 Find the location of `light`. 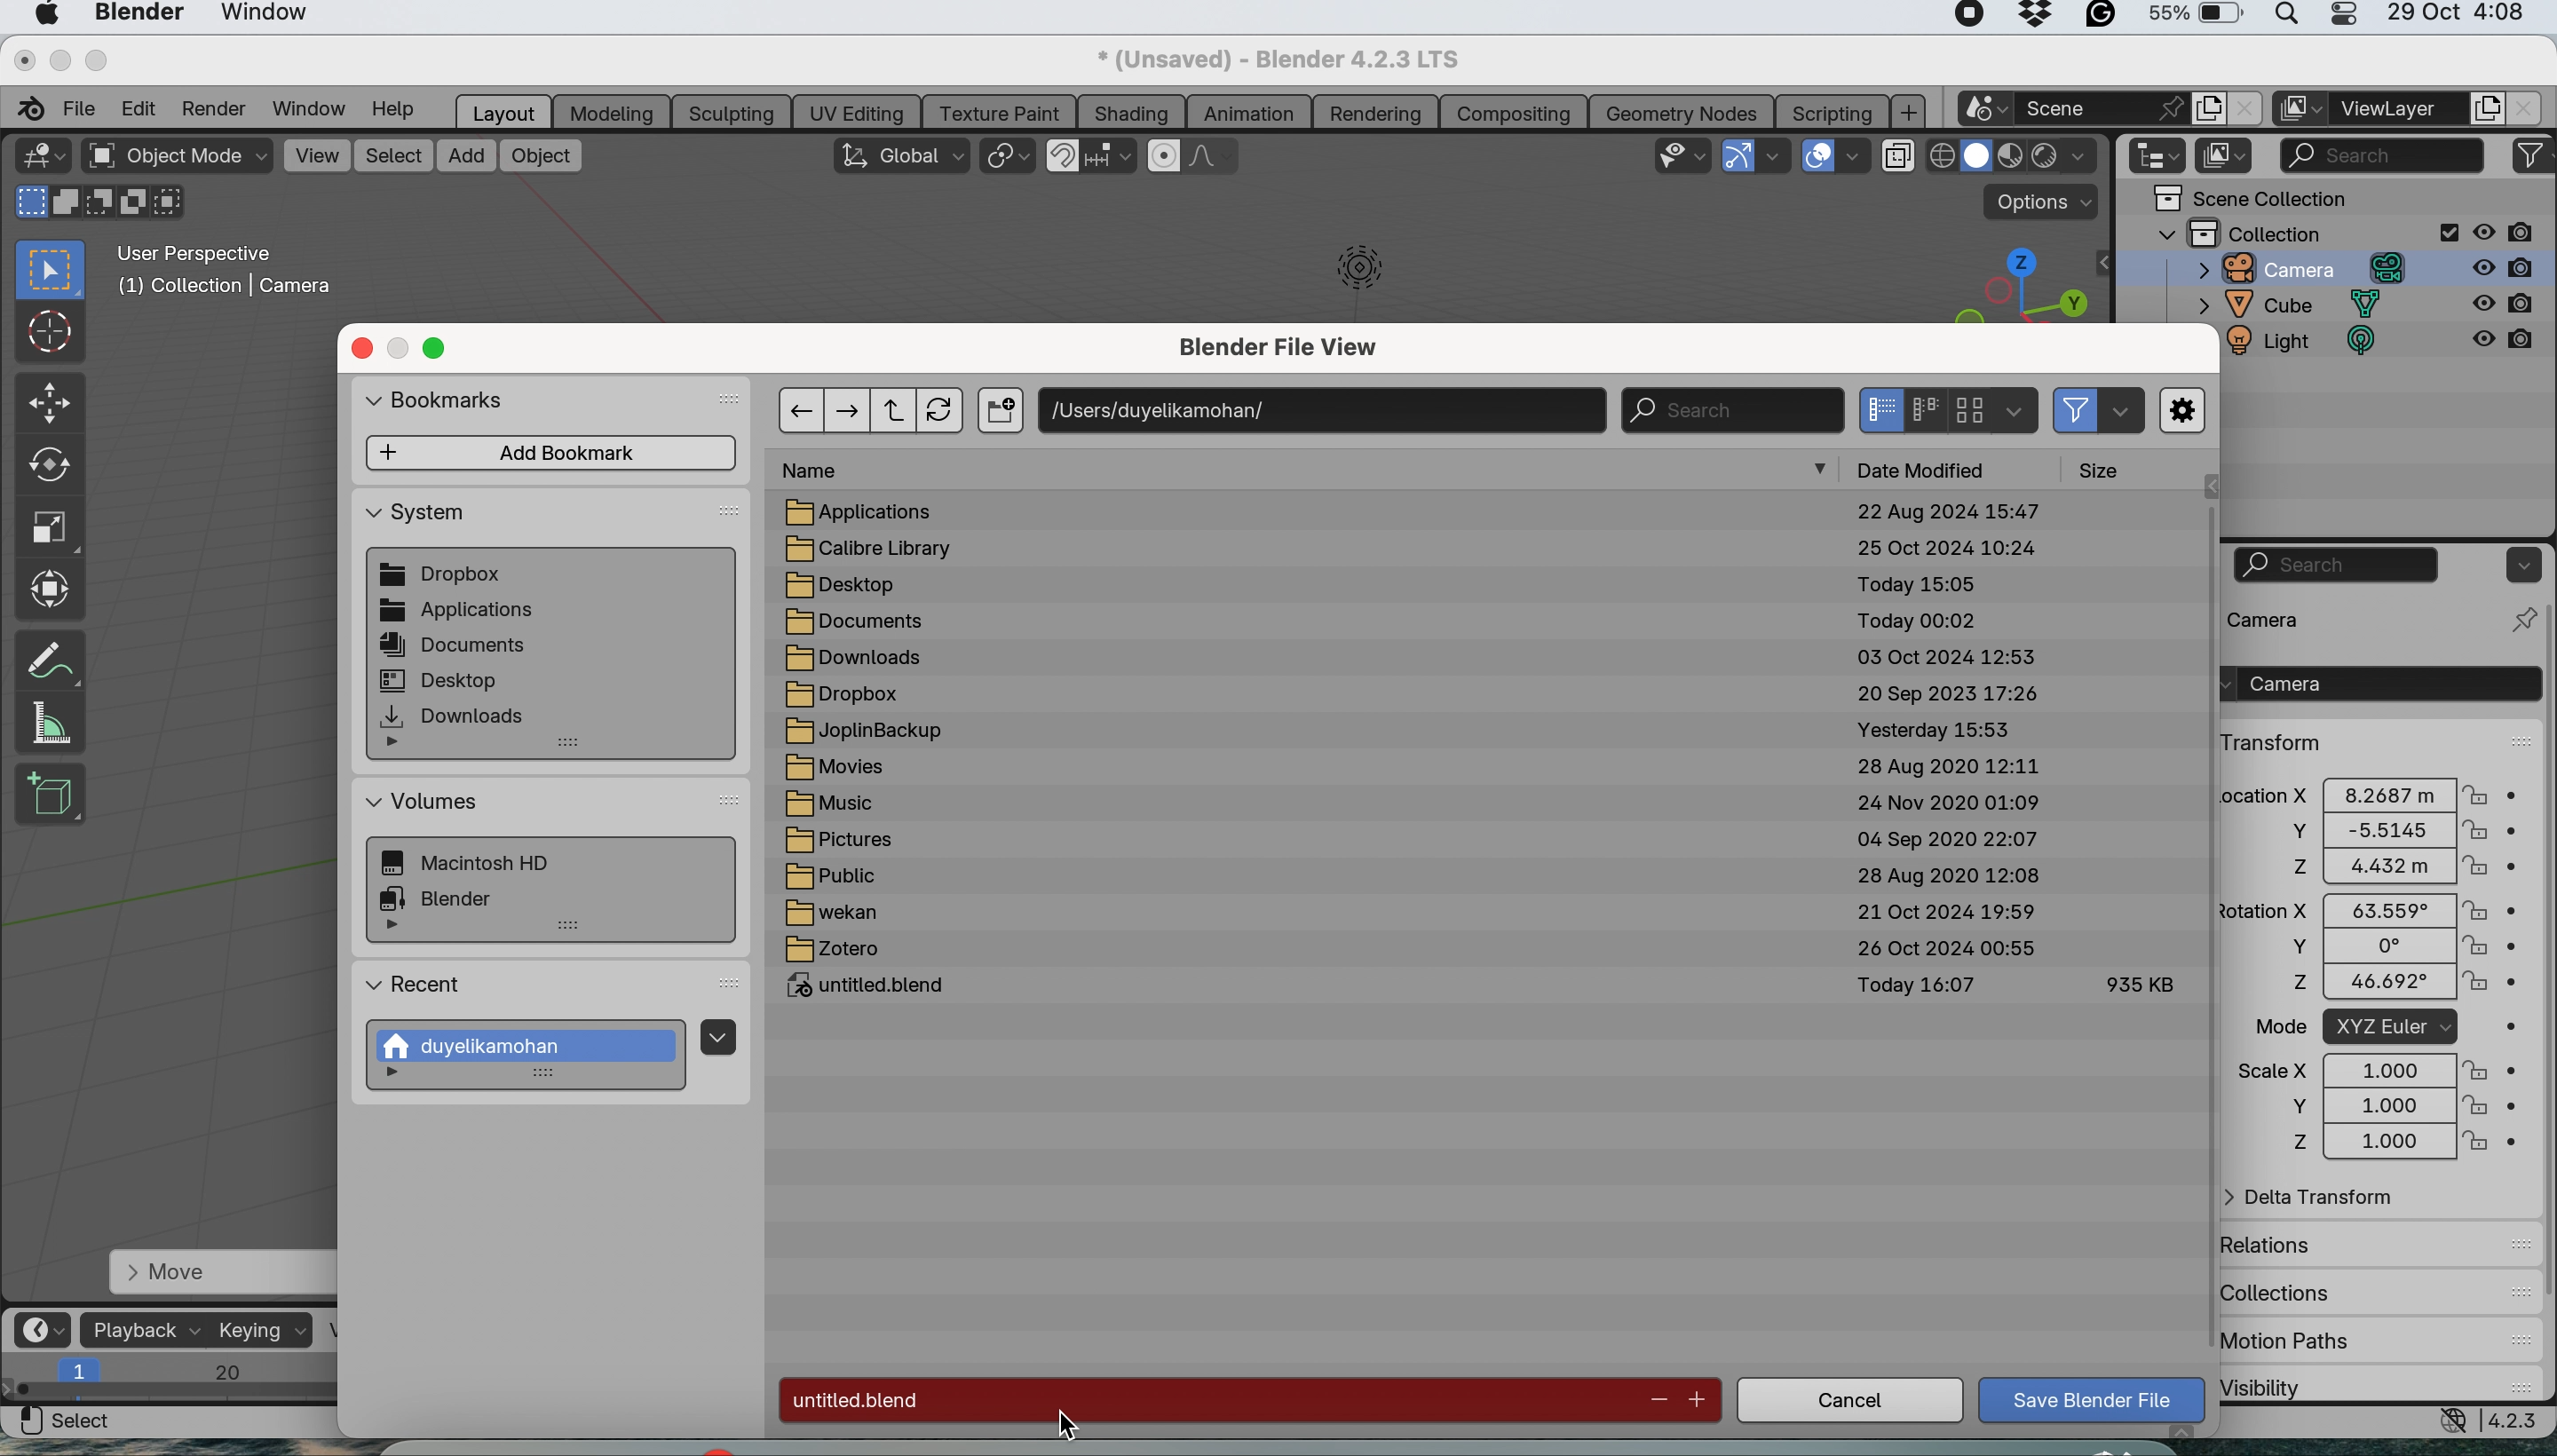

light is located at coordinates (2315, 345).